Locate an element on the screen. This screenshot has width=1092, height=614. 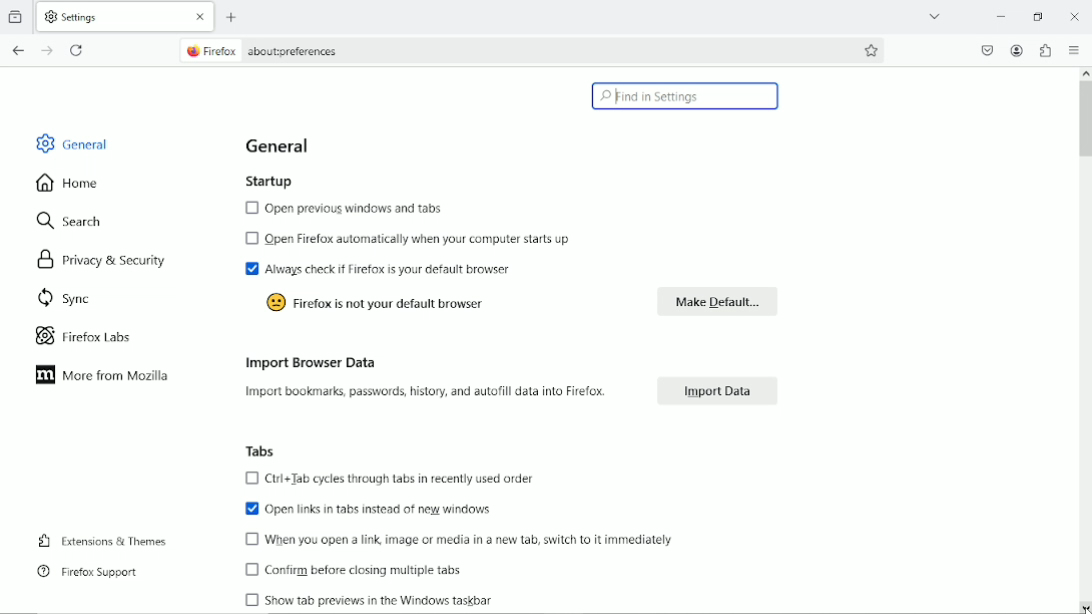
new tab is located at coordinates (232, 17).